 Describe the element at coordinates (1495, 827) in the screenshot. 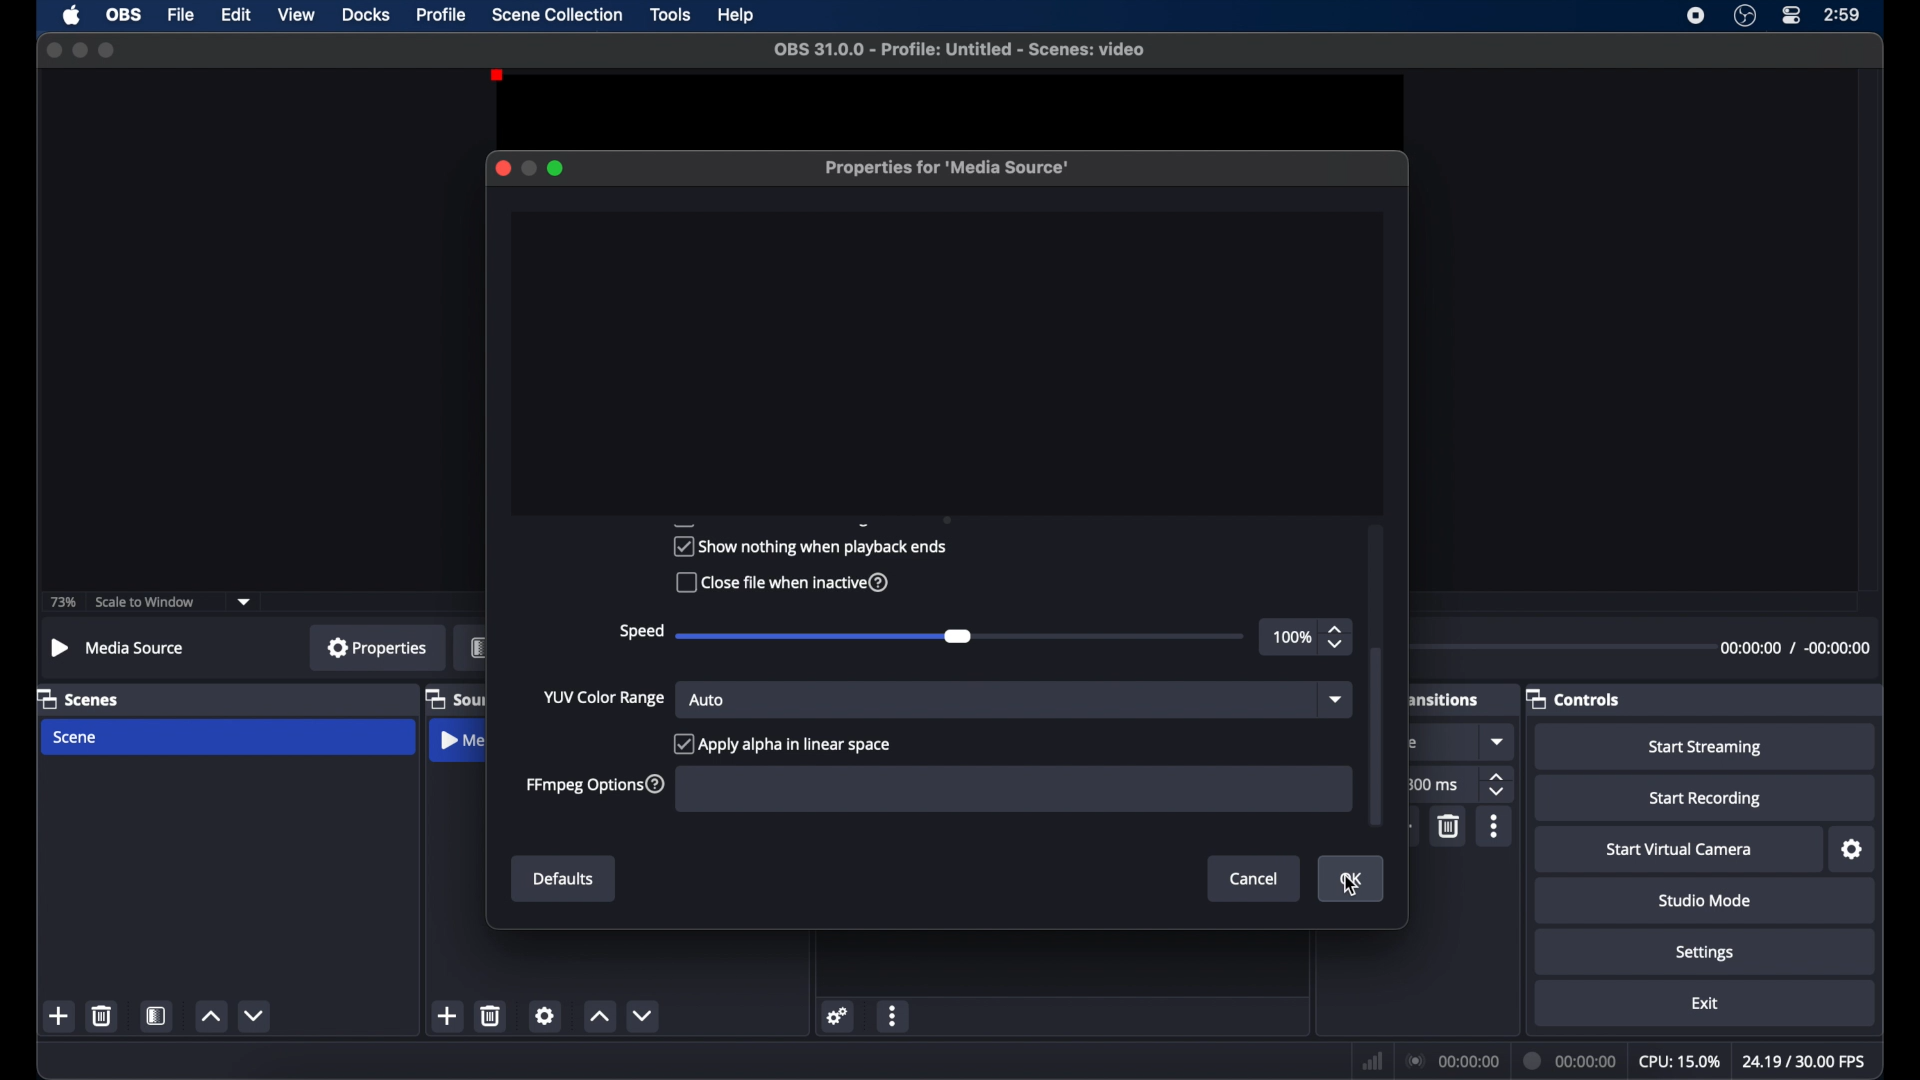

I see `more options` at that location.